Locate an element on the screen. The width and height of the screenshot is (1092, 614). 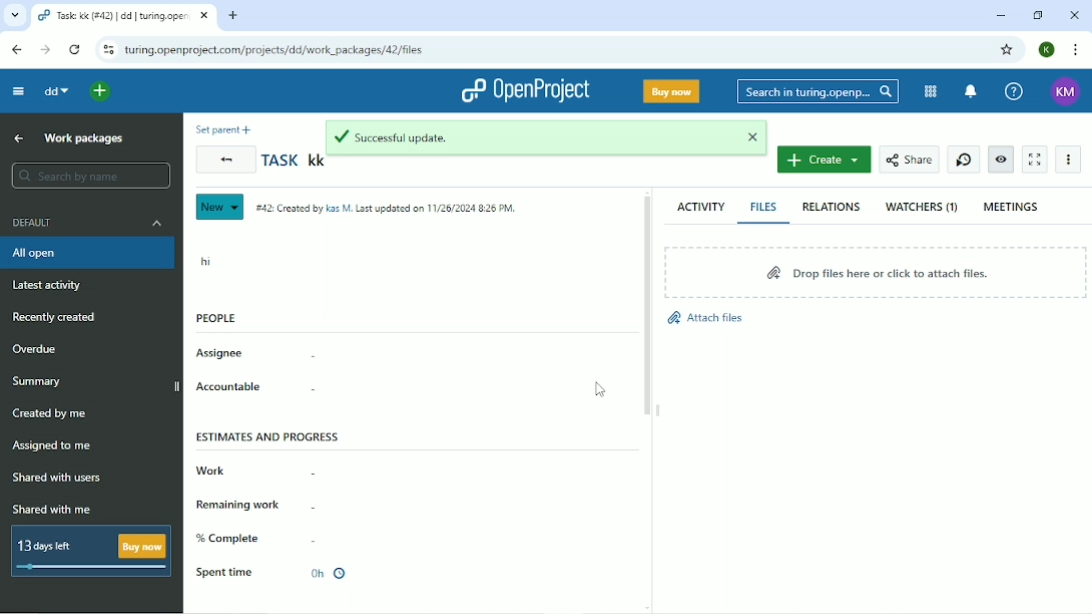
close is located at coordinates (751, 134).